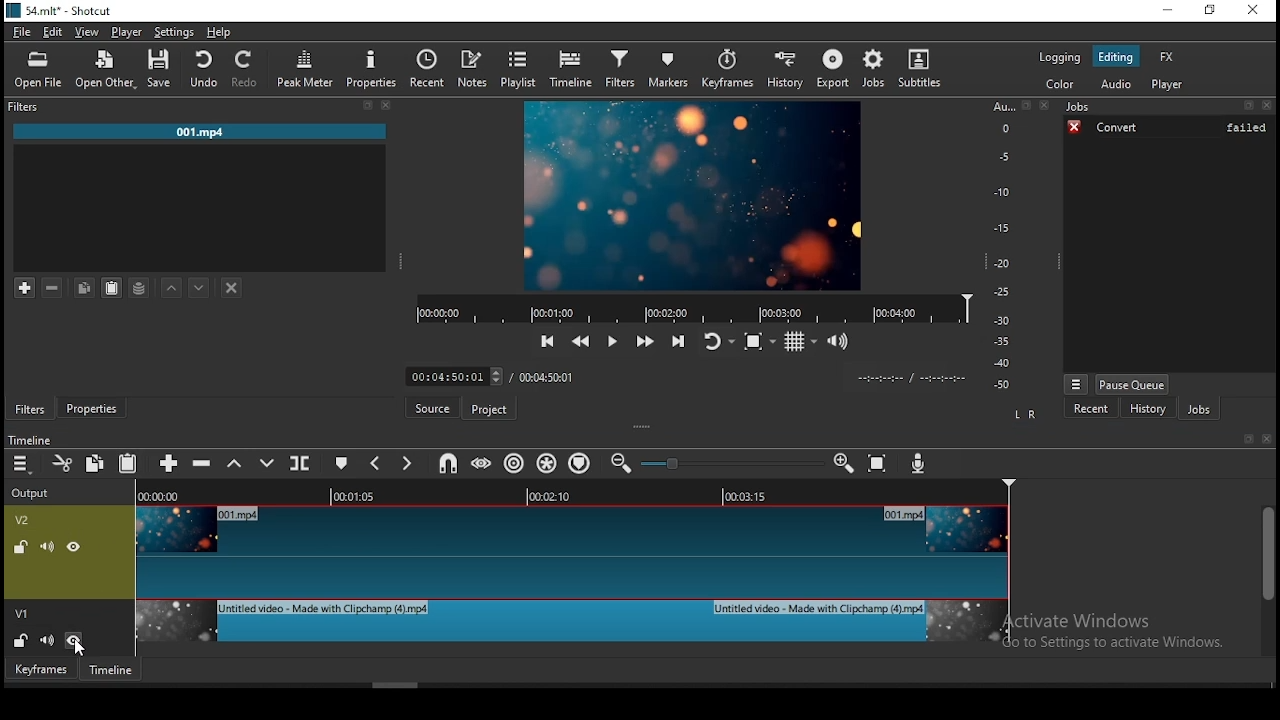 The width and height of the screenshot is (1280, 720). I want to click on jobs menu, so click(1078, 384).